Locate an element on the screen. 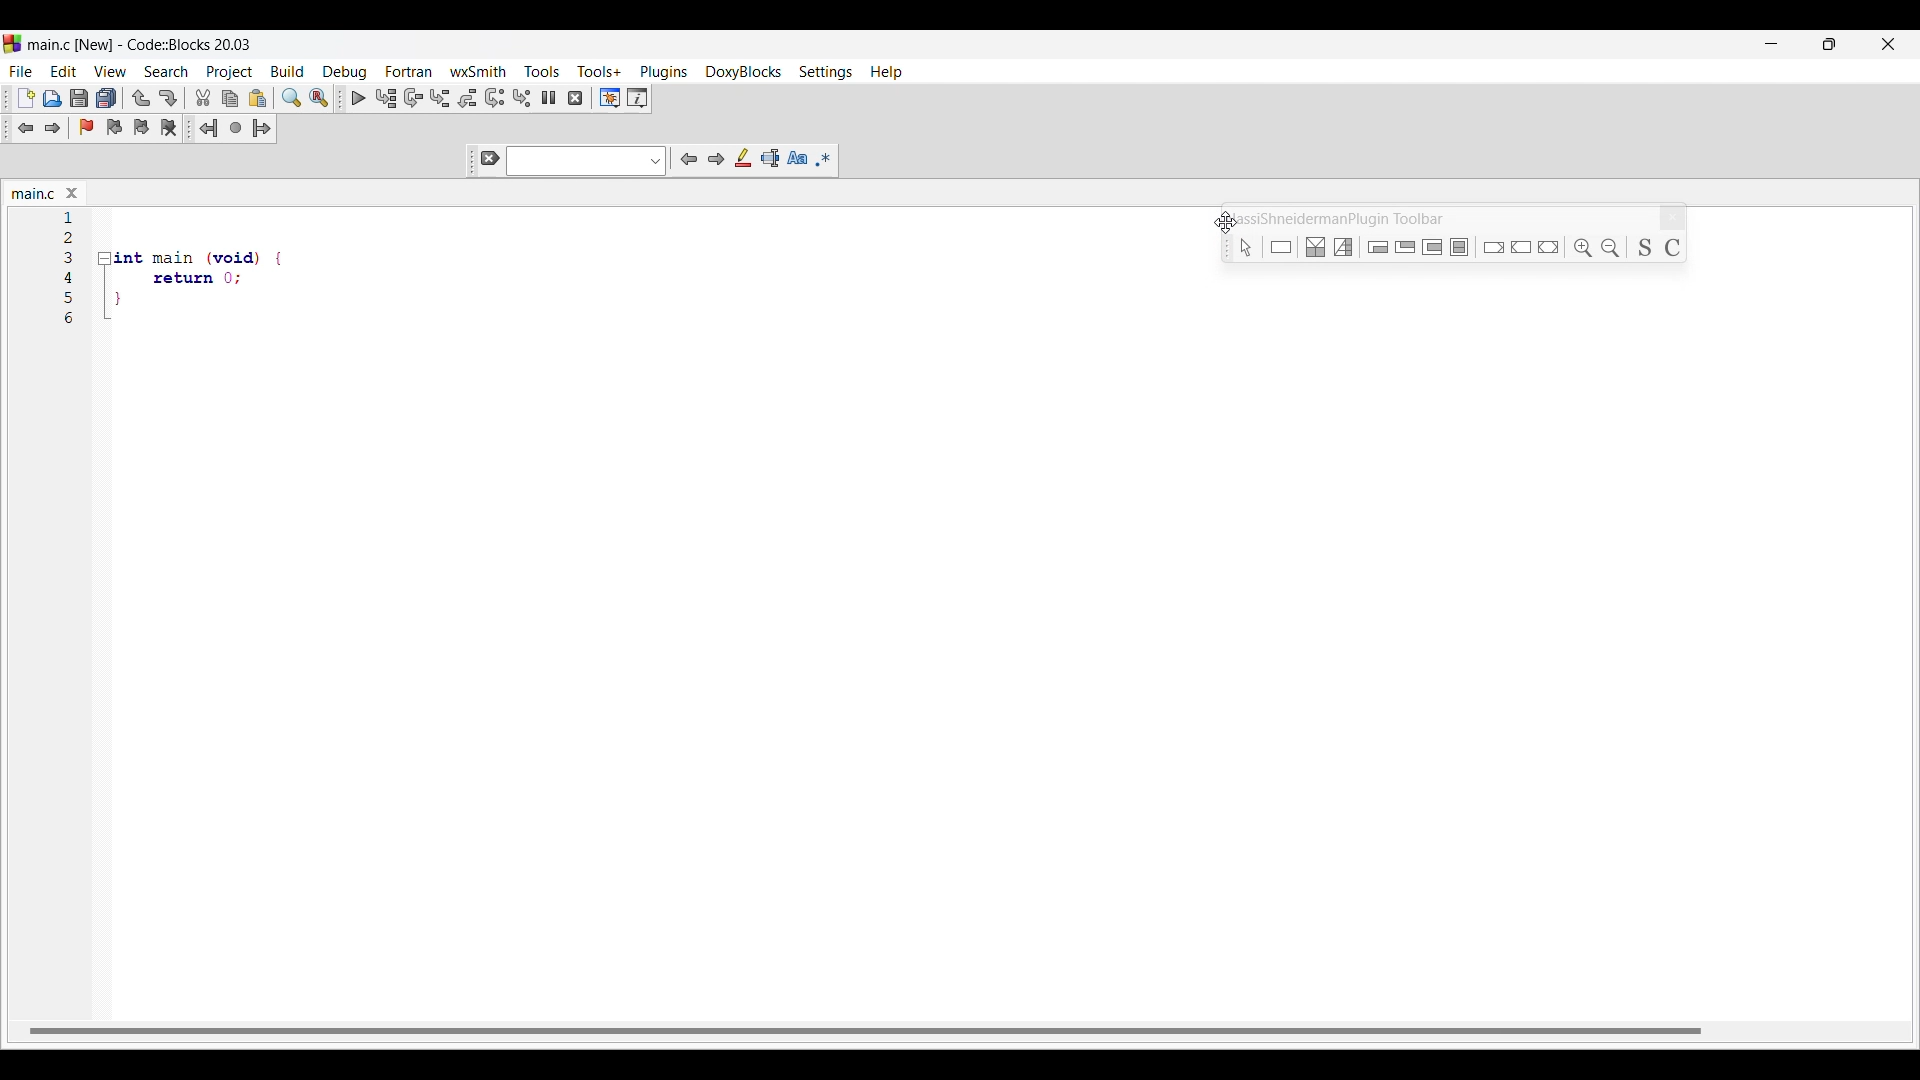 The width and height of the screenshot is (1920, 1080). Show in smaller tab is located at coordinates (1829, 44).